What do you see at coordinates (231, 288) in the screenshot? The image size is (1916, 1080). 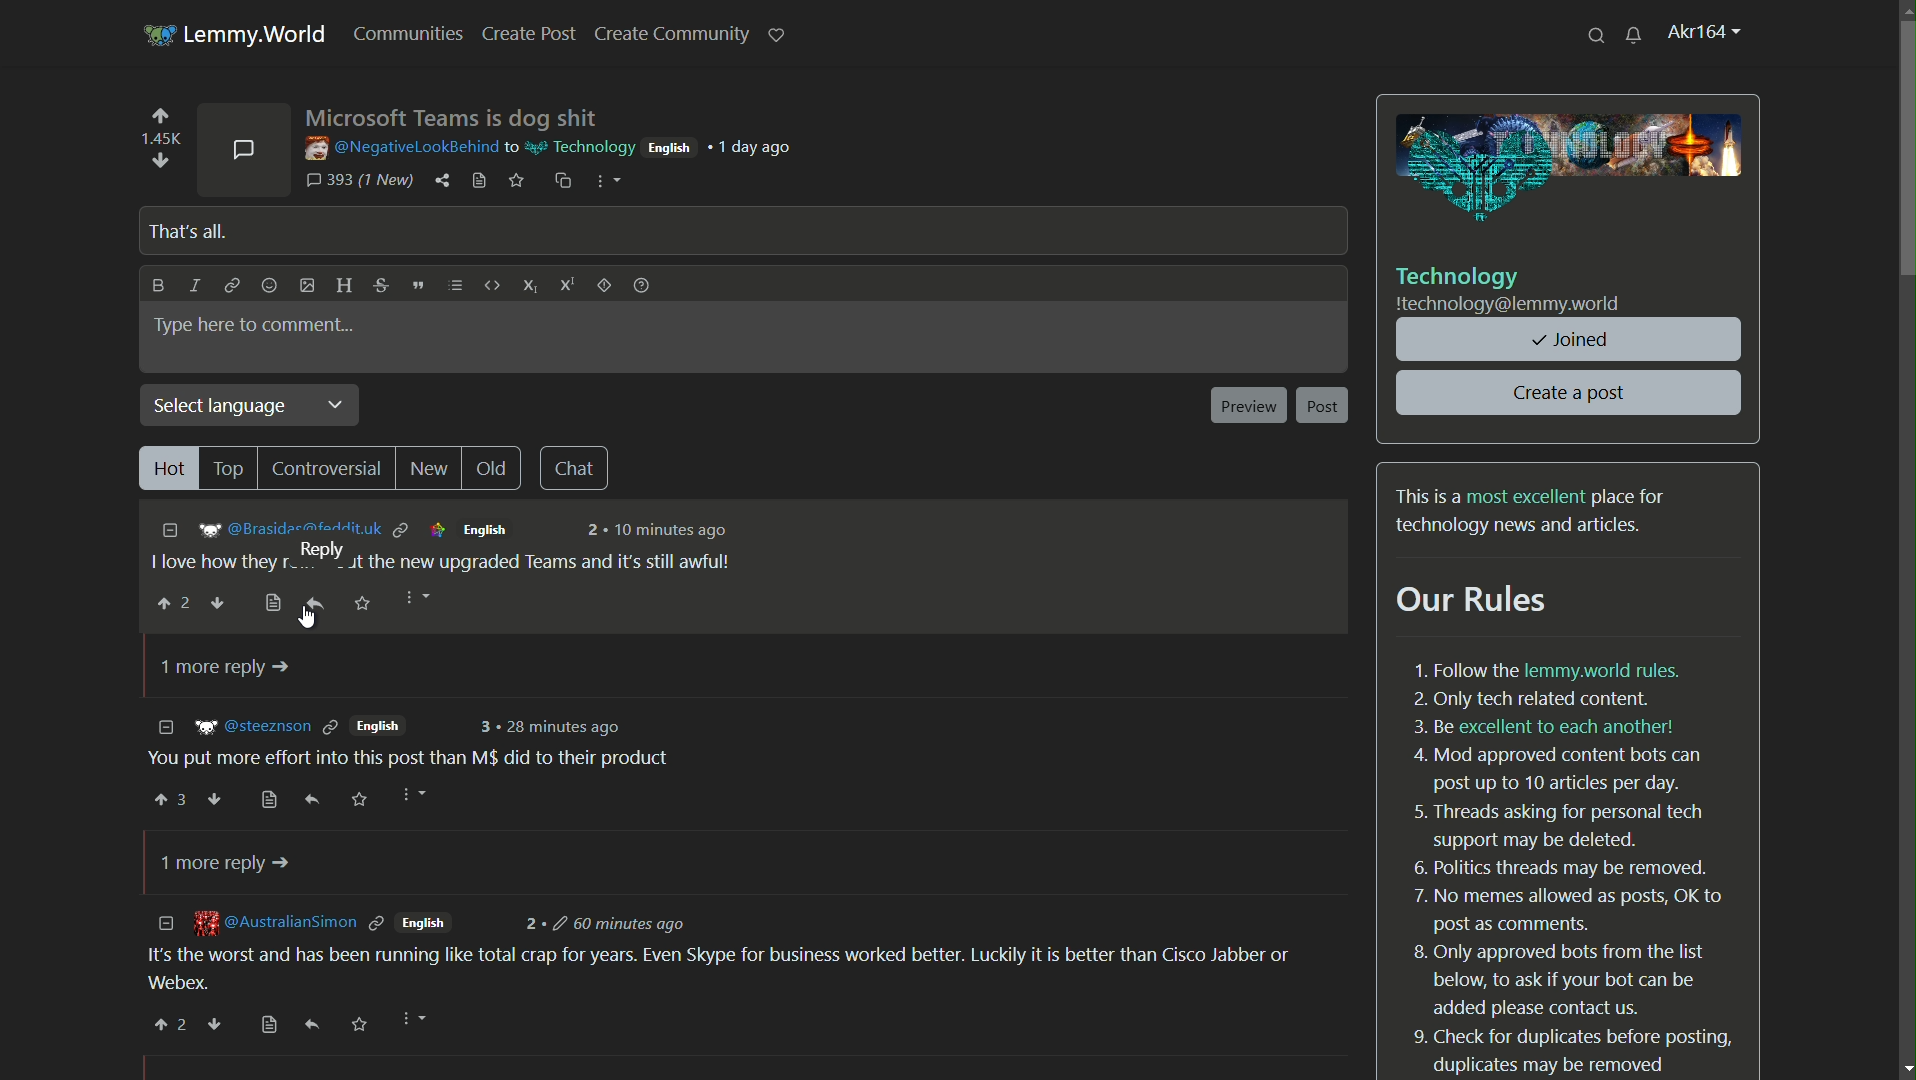 I see `link` at bounding box center [231, 288].